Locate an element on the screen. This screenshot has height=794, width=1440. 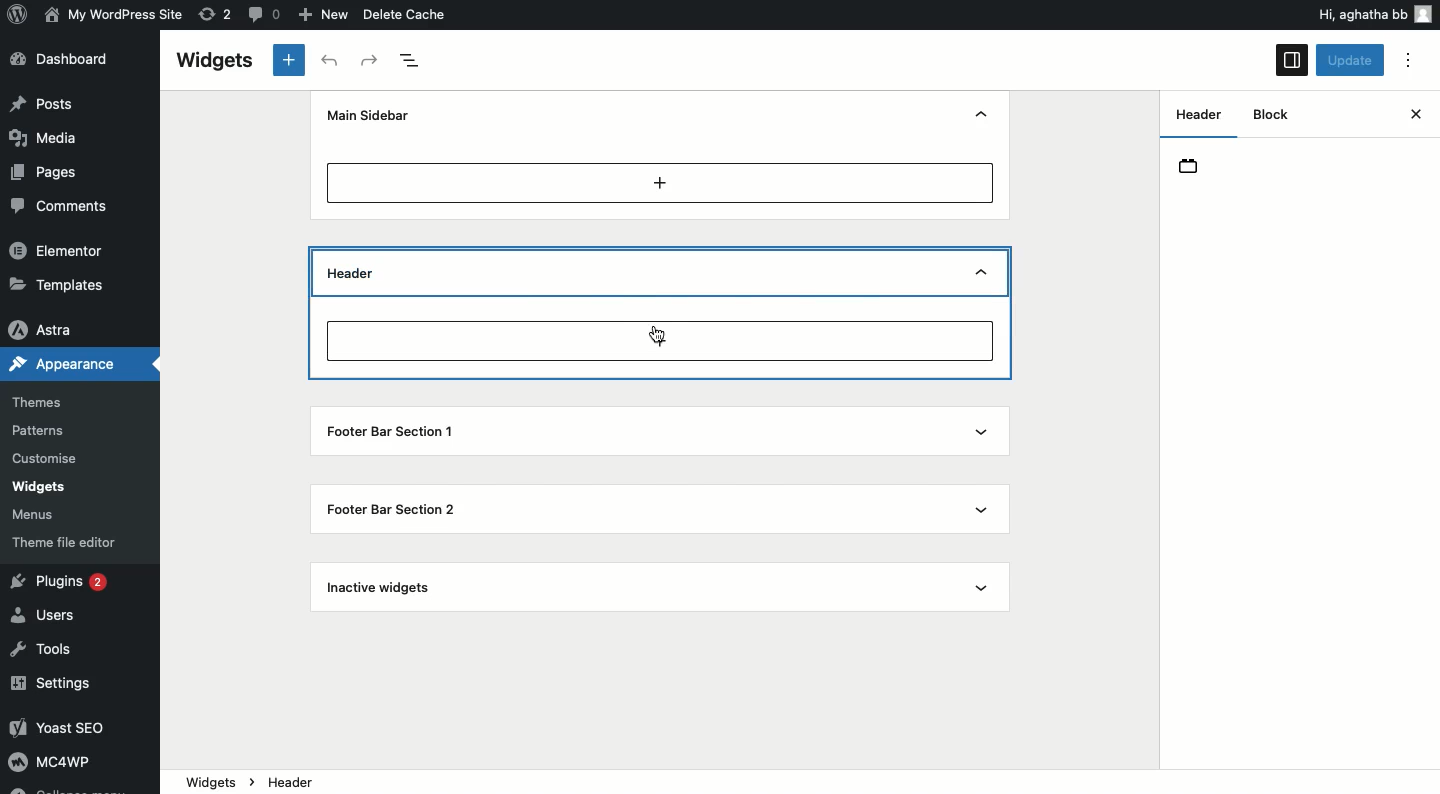
Themes is located at coordinates (37, 403).